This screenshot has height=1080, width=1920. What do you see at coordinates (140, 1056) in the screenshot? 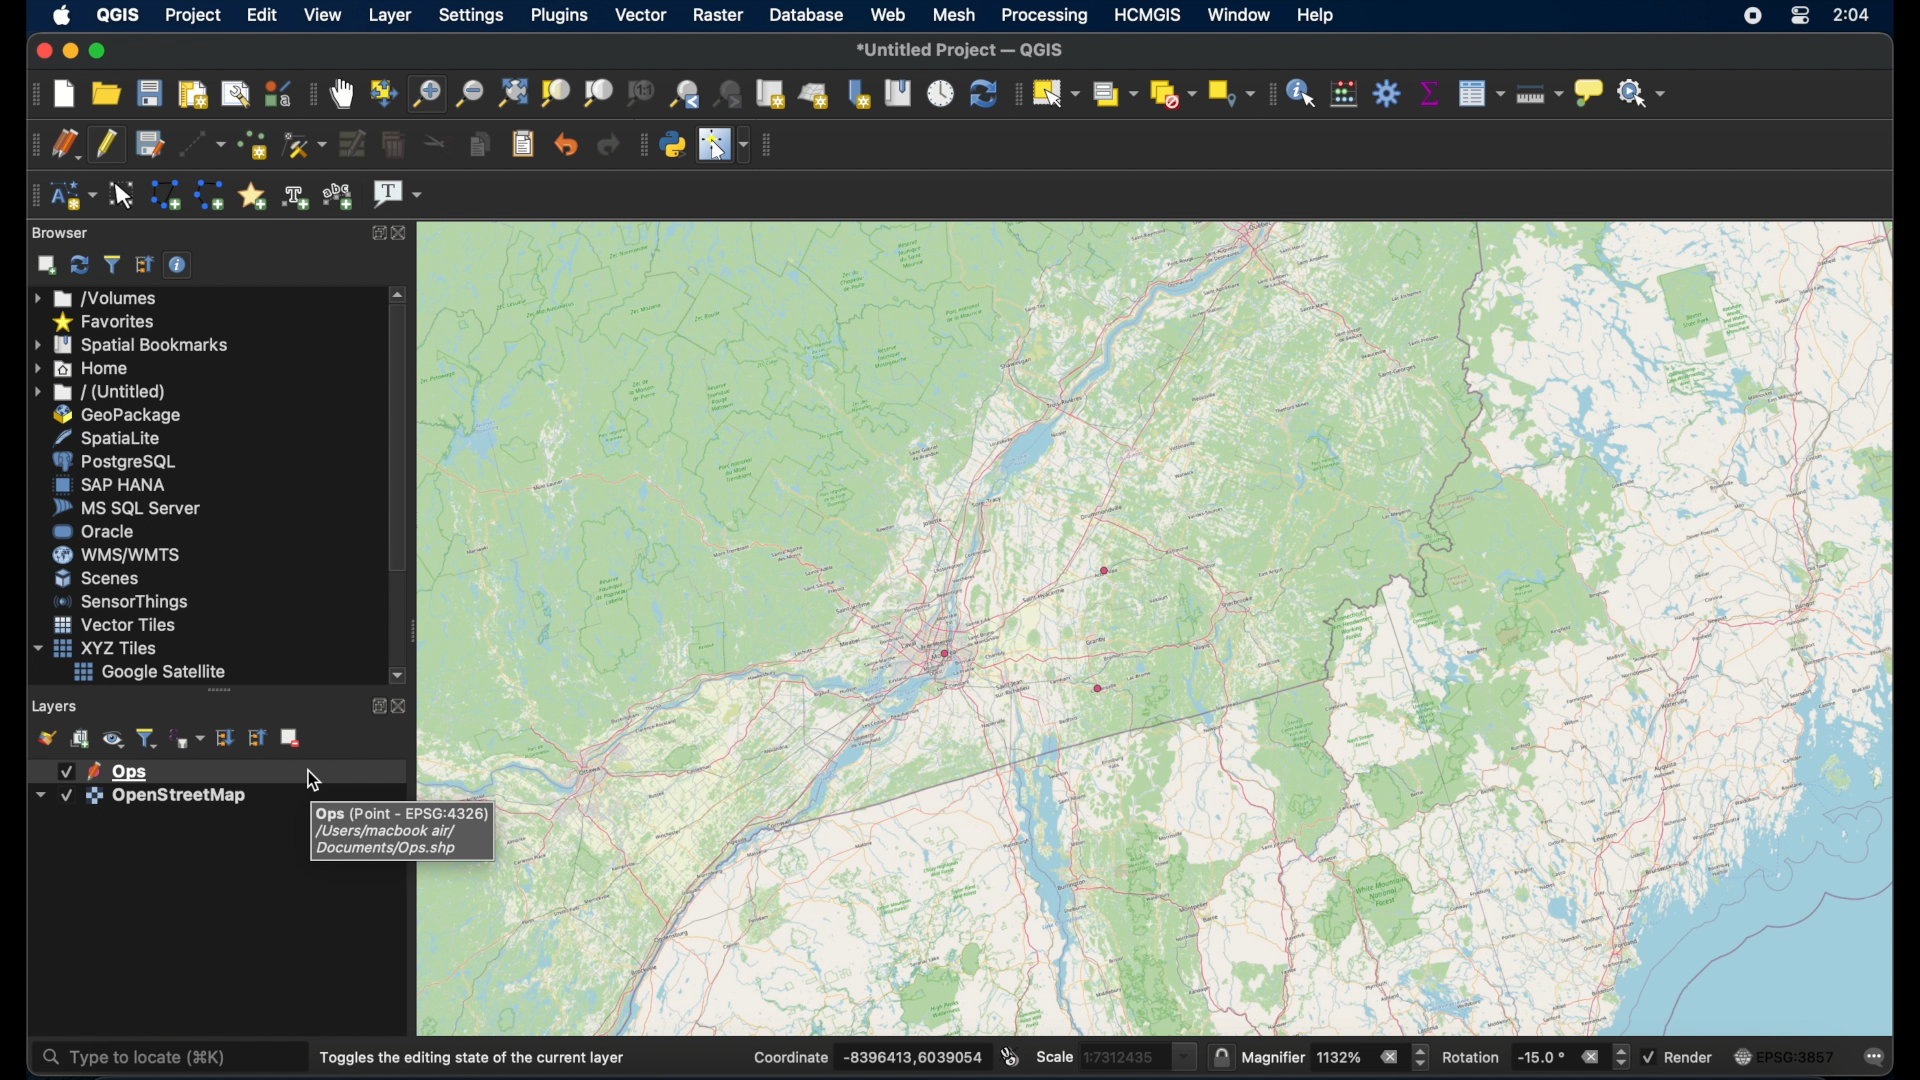
I see `type to locate` at bounding box center [140, 1056].